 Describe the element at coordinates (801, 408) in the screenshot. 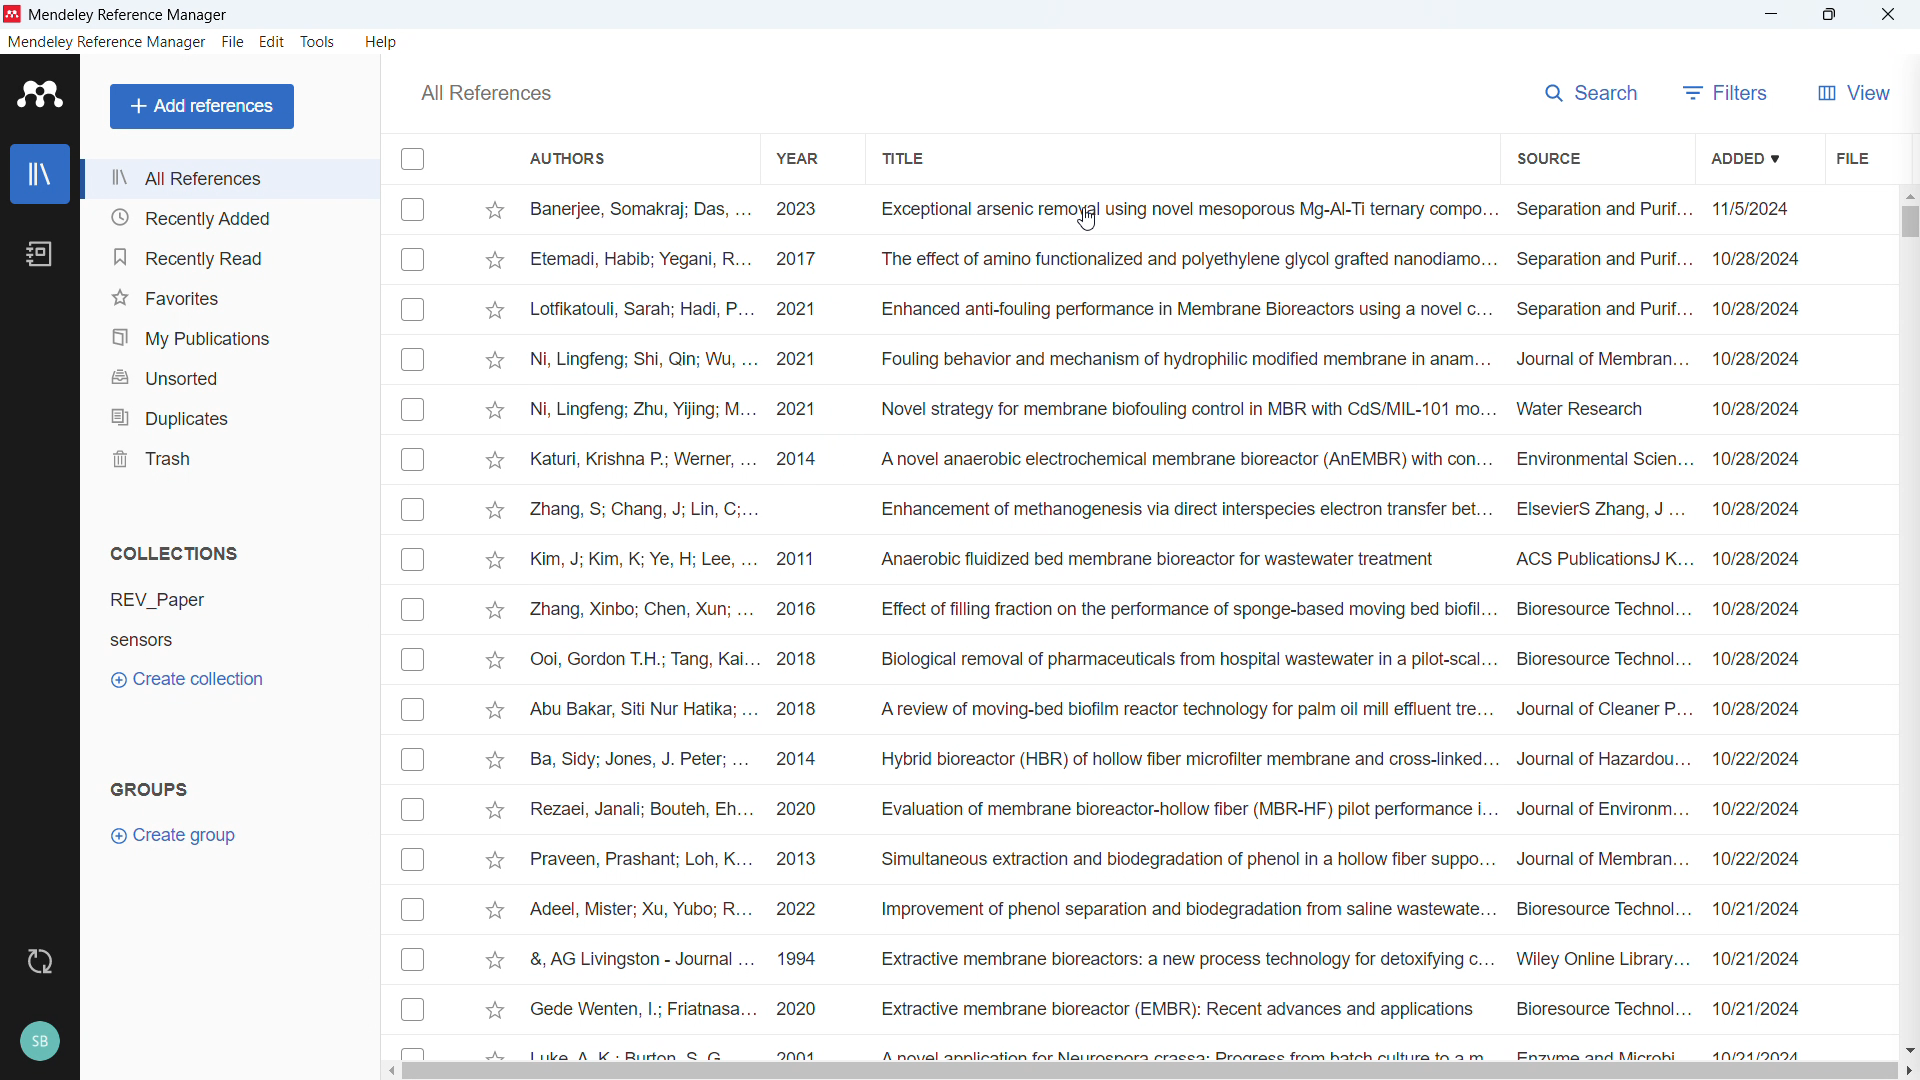

I see `2021` at that location.